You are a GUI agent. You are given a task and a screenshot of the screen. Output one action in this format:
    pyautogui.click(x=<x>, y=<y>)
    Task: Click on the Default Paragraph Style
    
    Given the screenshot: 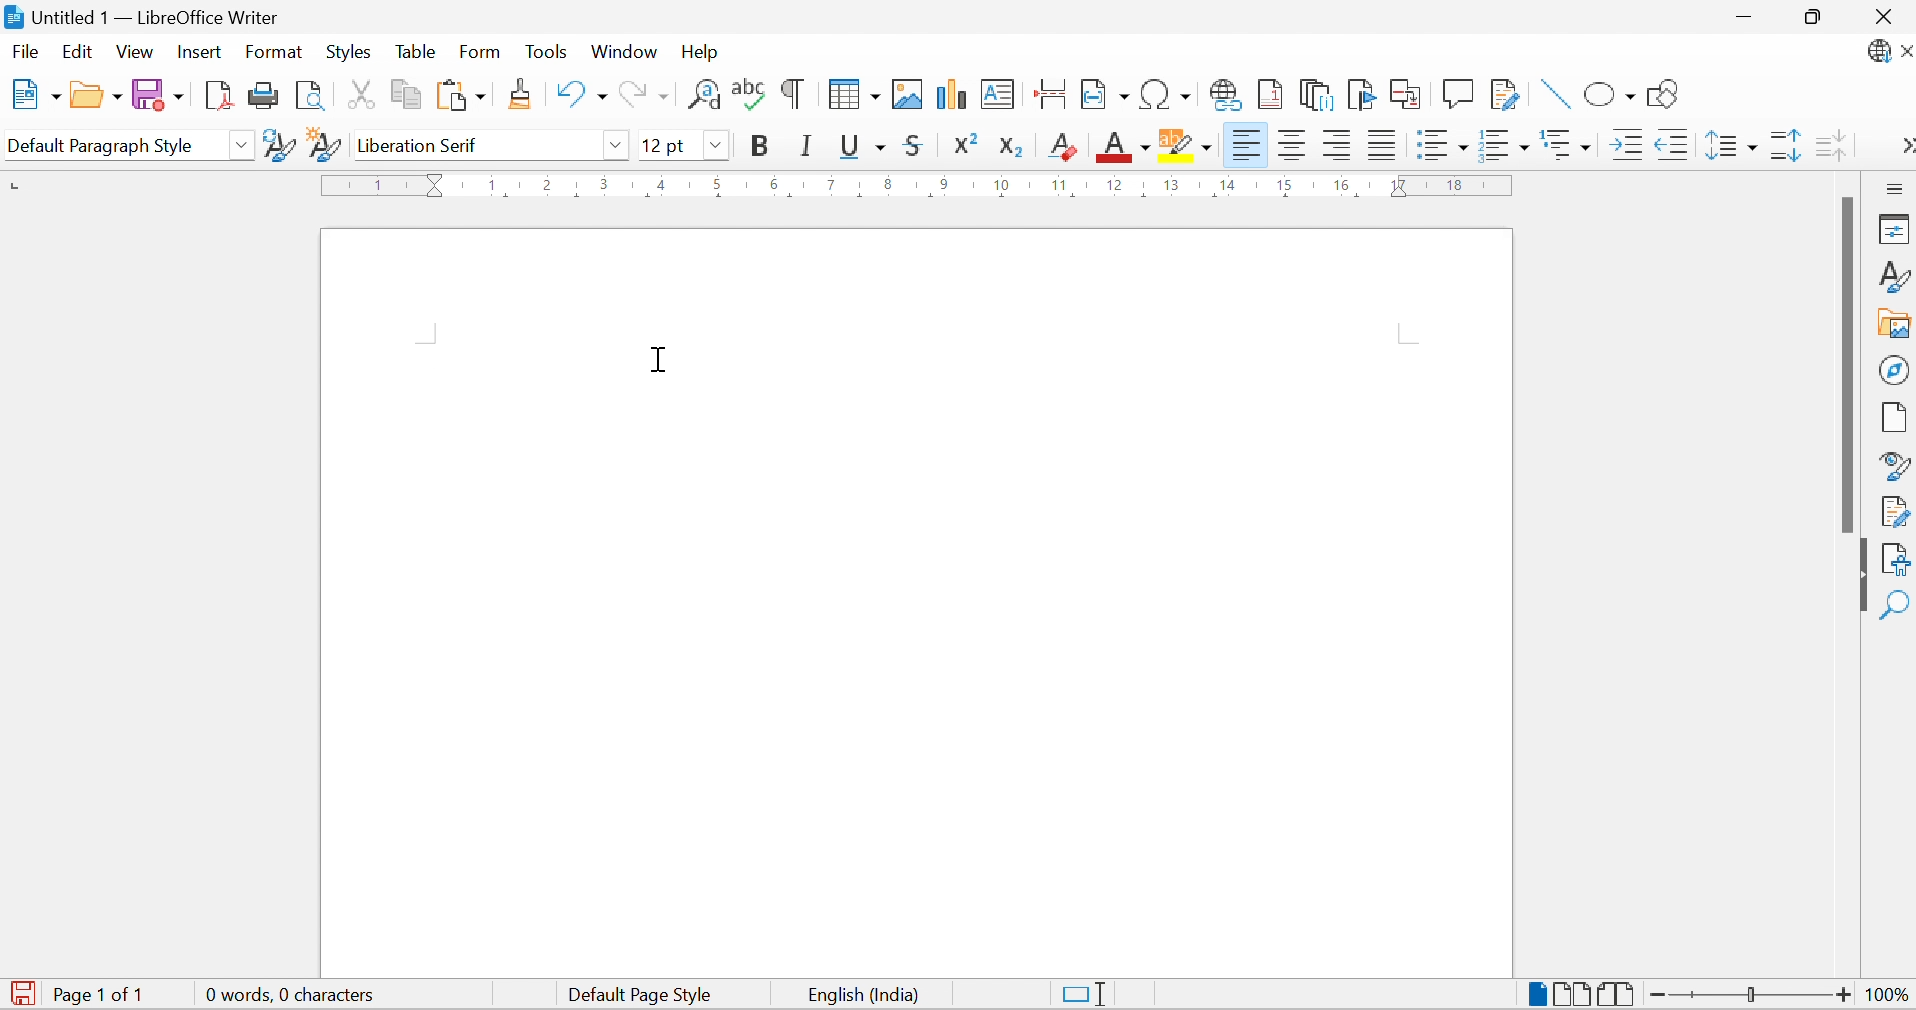 What is the action you would take?
    pyautogui.click(x=101, y=145)
    